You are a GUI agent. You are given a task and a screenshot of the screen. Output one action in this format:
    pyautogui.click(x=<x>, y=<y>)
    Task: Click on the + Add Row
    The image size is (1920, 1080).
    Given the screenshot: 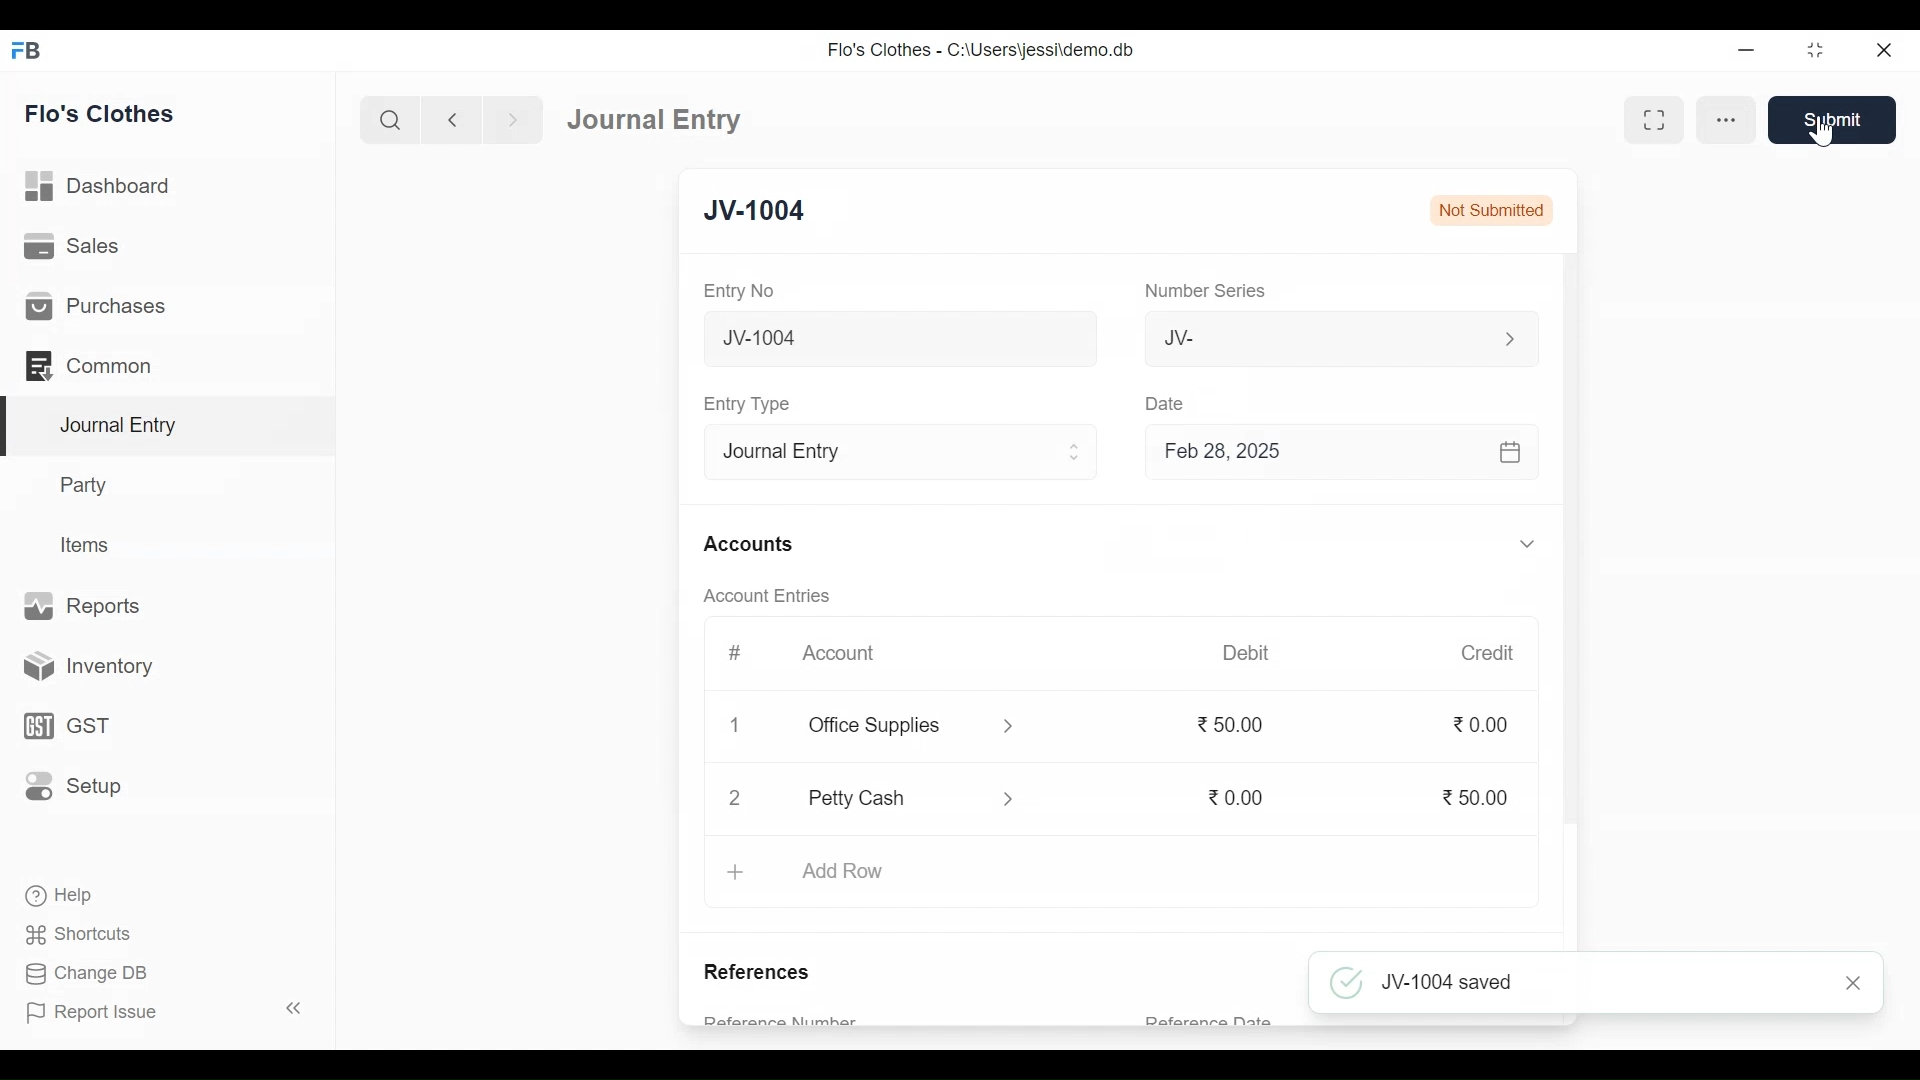 What is the action you would take?
    pyautogui.click(x=814, y=873)
    